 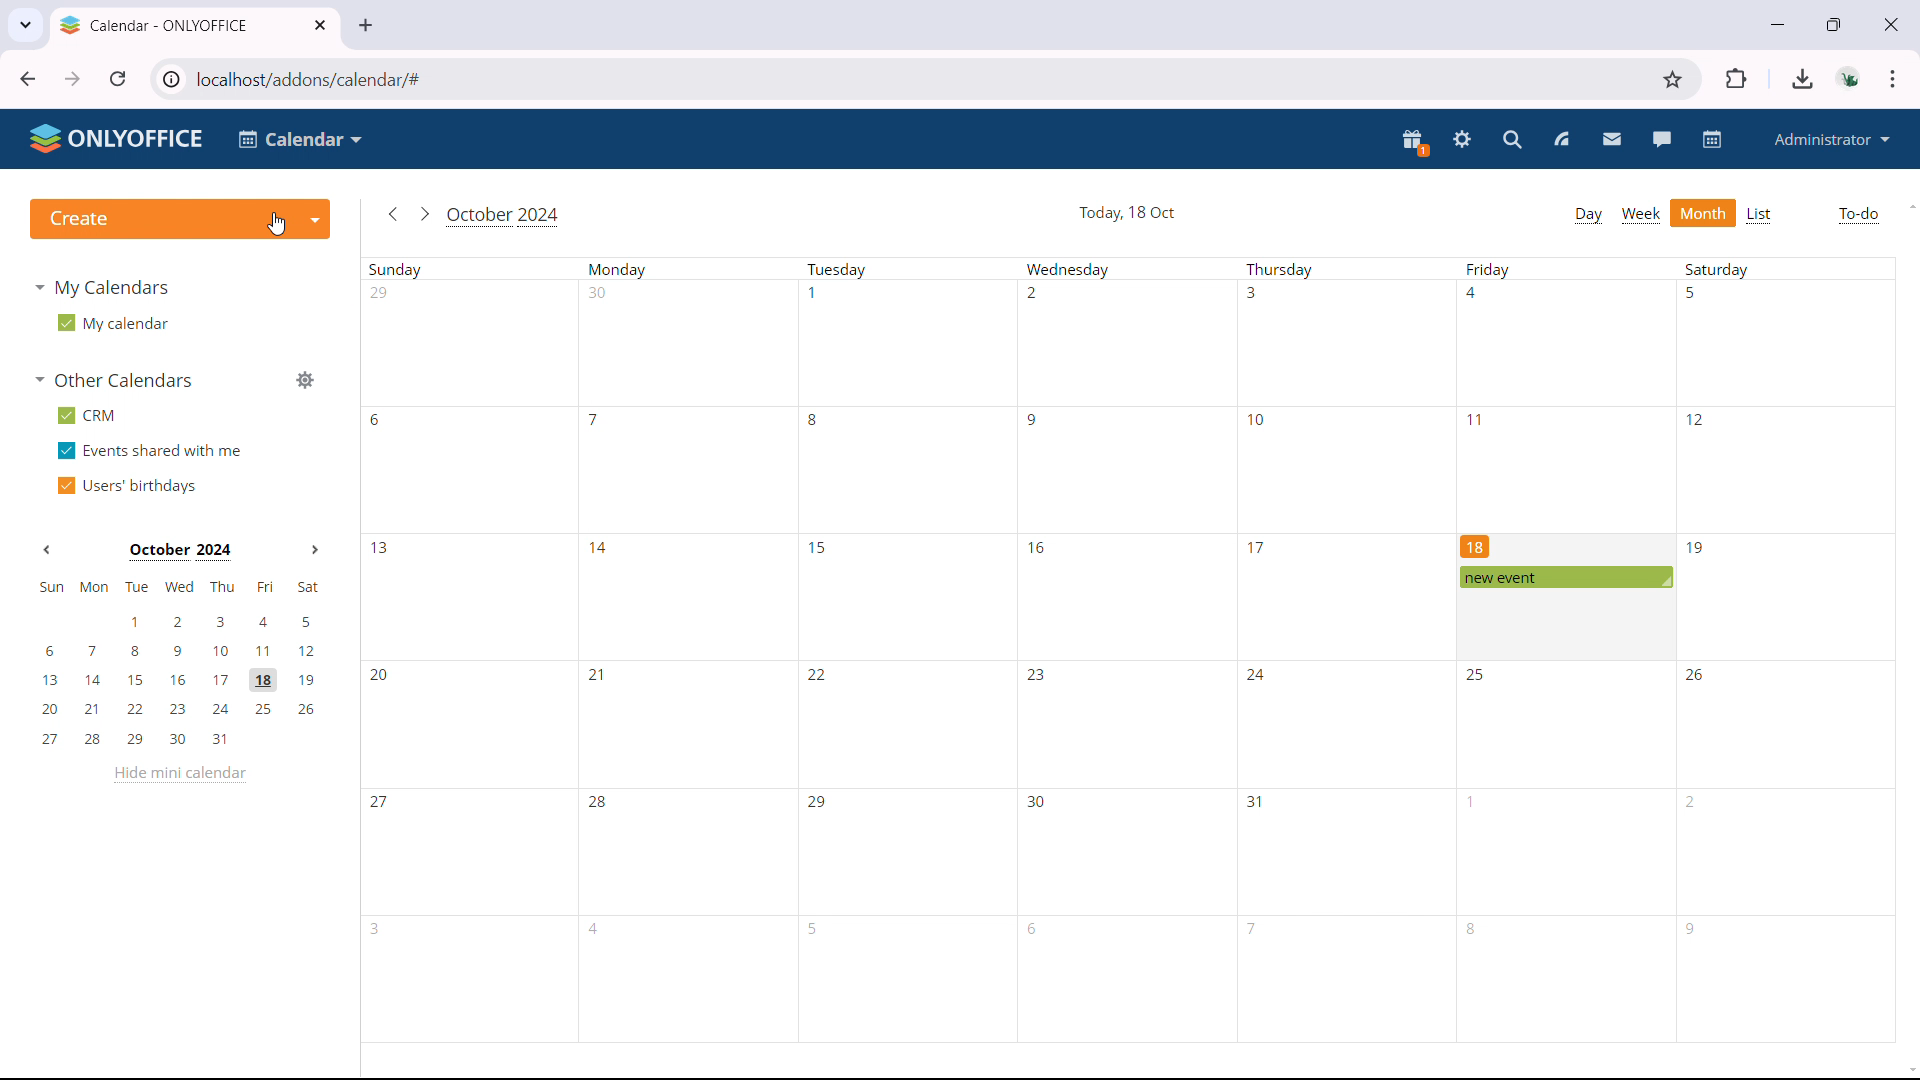 I want to click on scroll up, so click(x=1908, y=205).